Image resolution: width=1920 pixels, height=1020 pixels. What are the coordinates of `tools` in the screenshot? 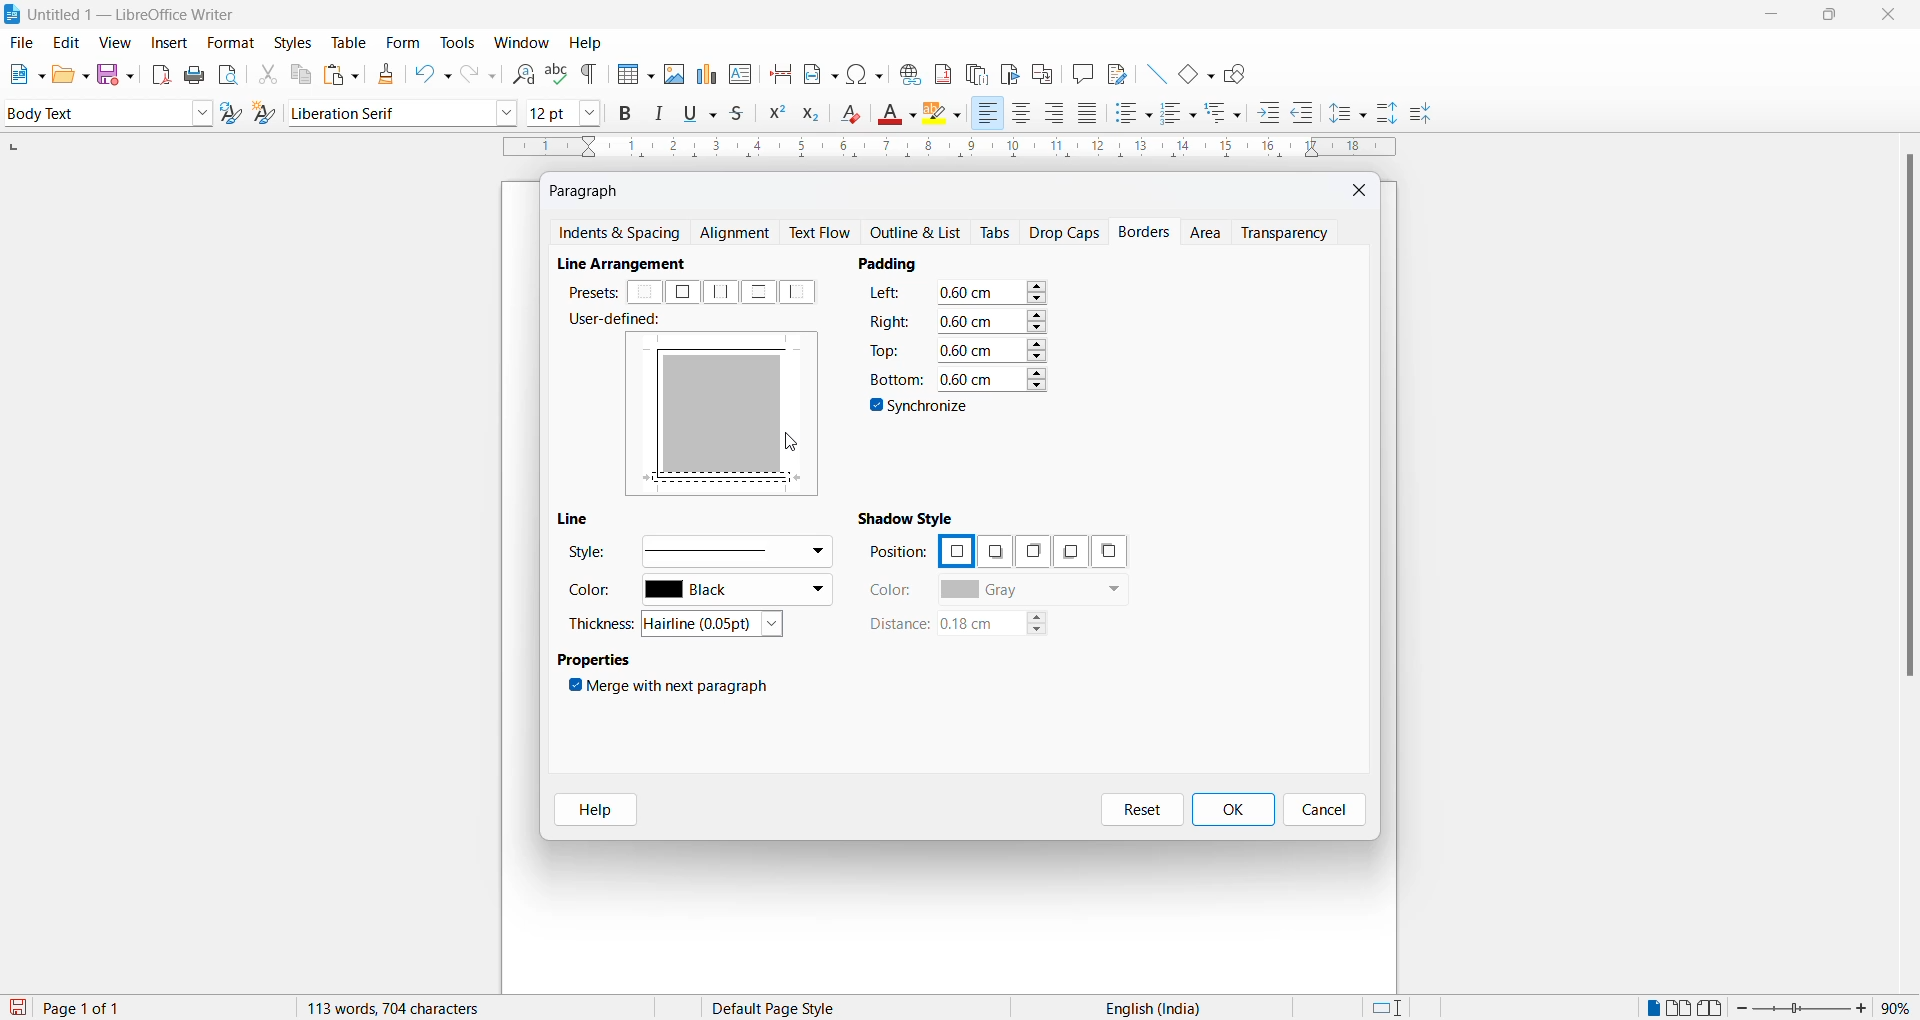 It's located at (457, 43).